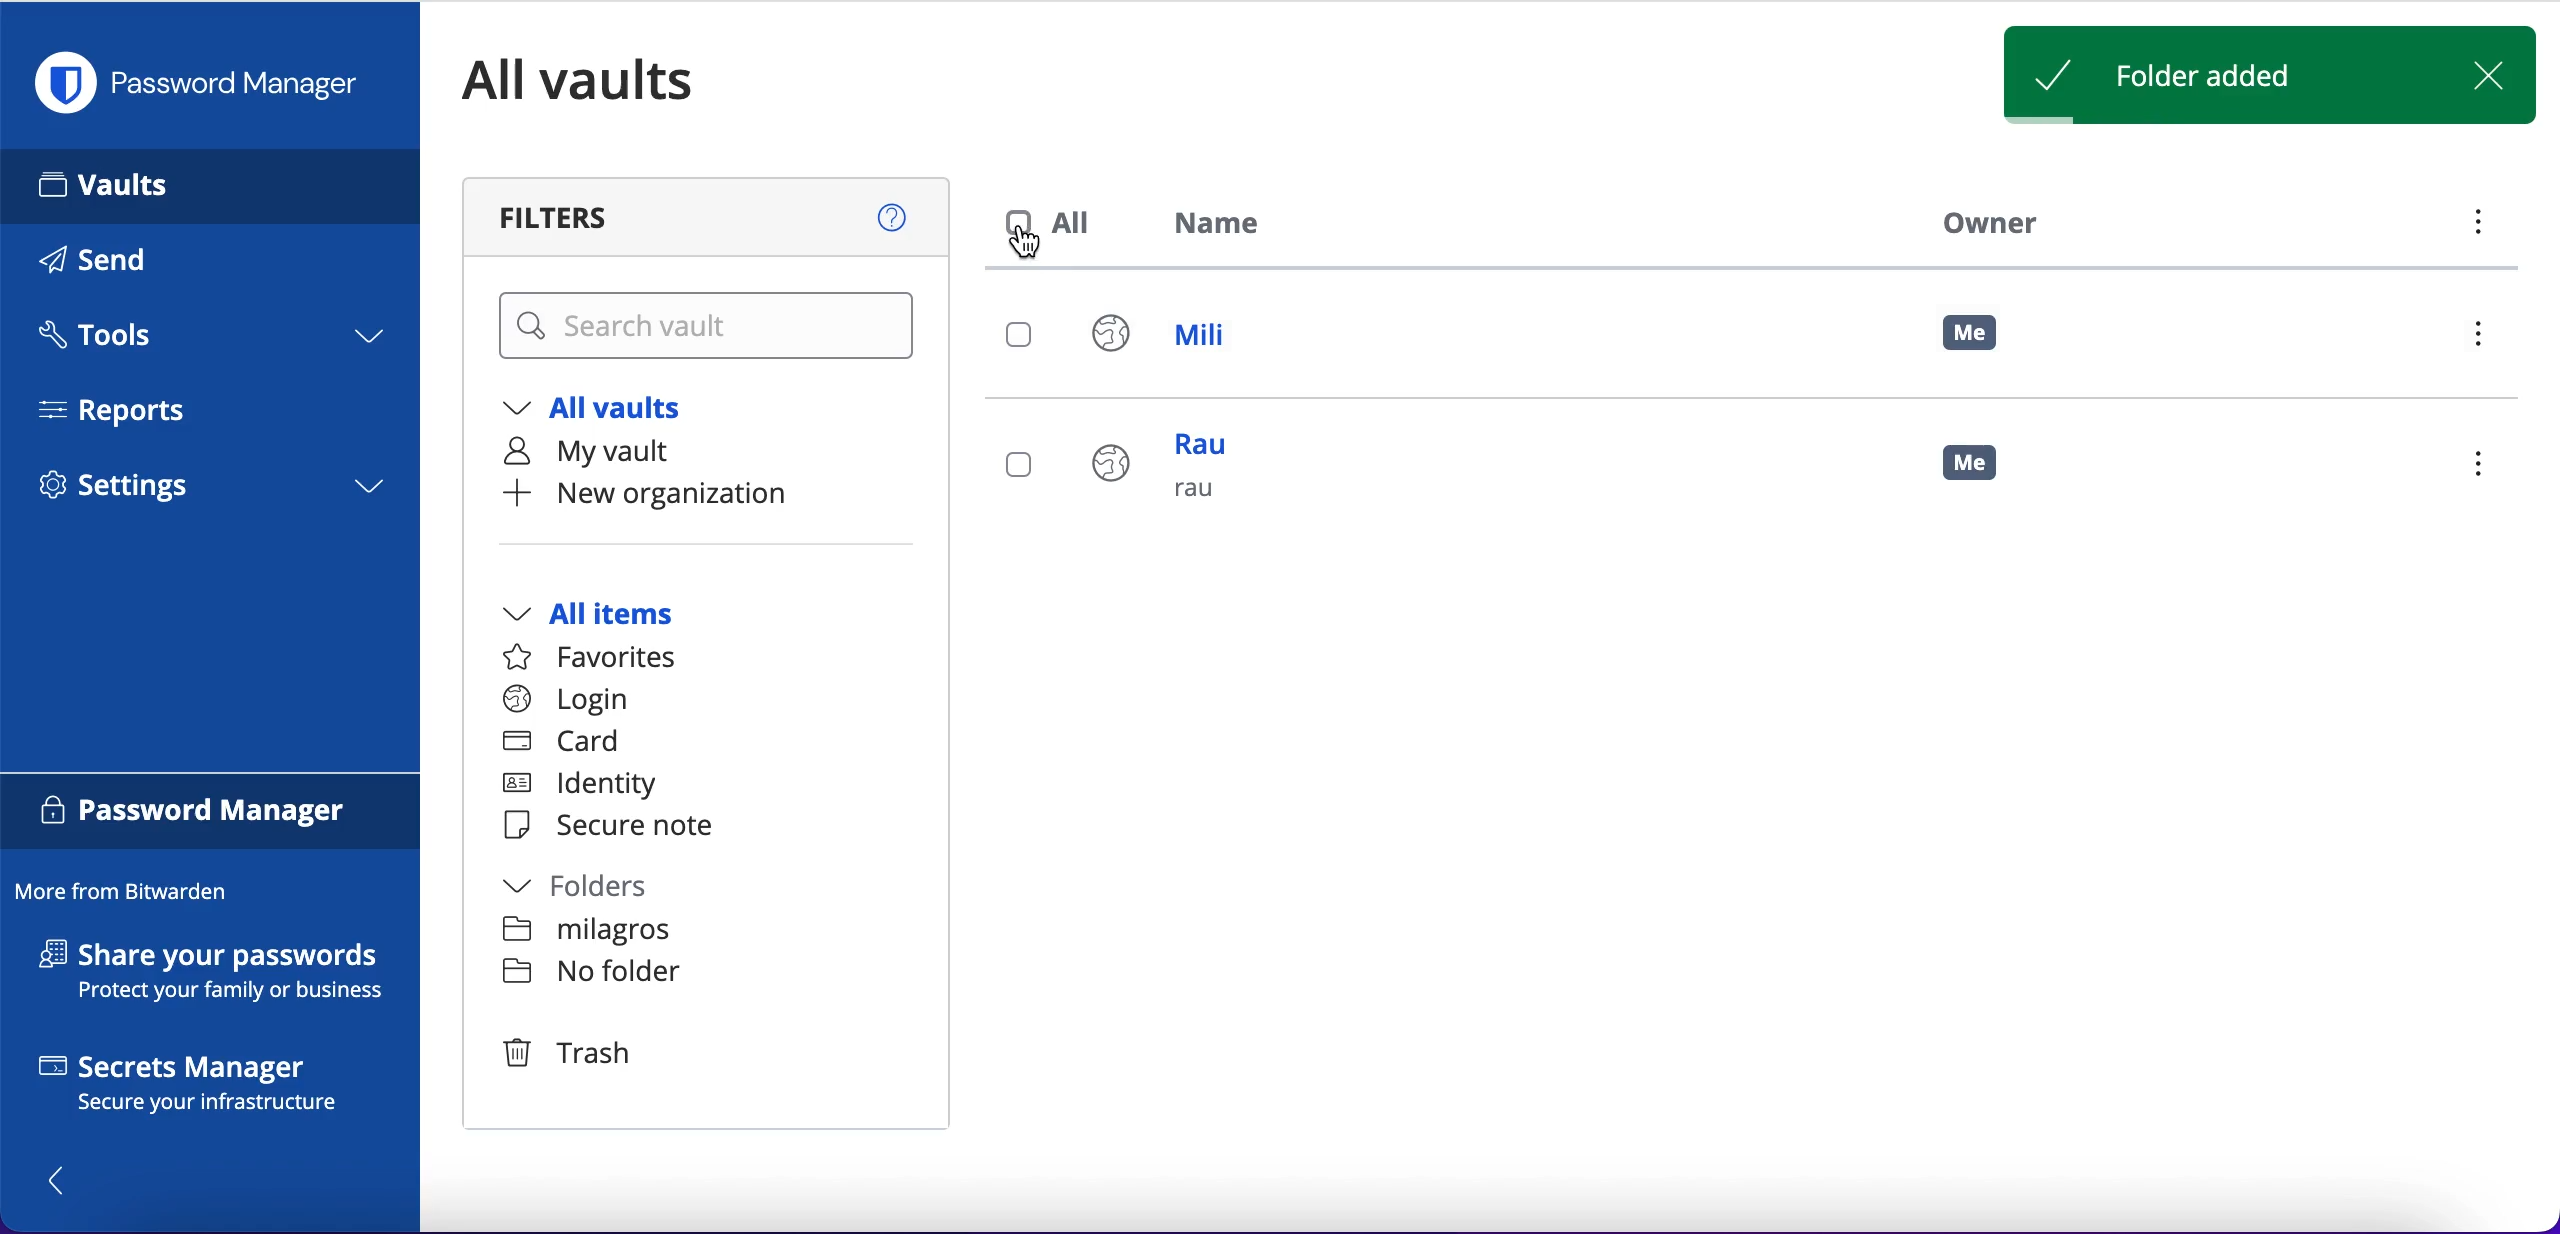  Describe the element at coordinates (591, 975) in the screenshot. I see `no folder` at that location.